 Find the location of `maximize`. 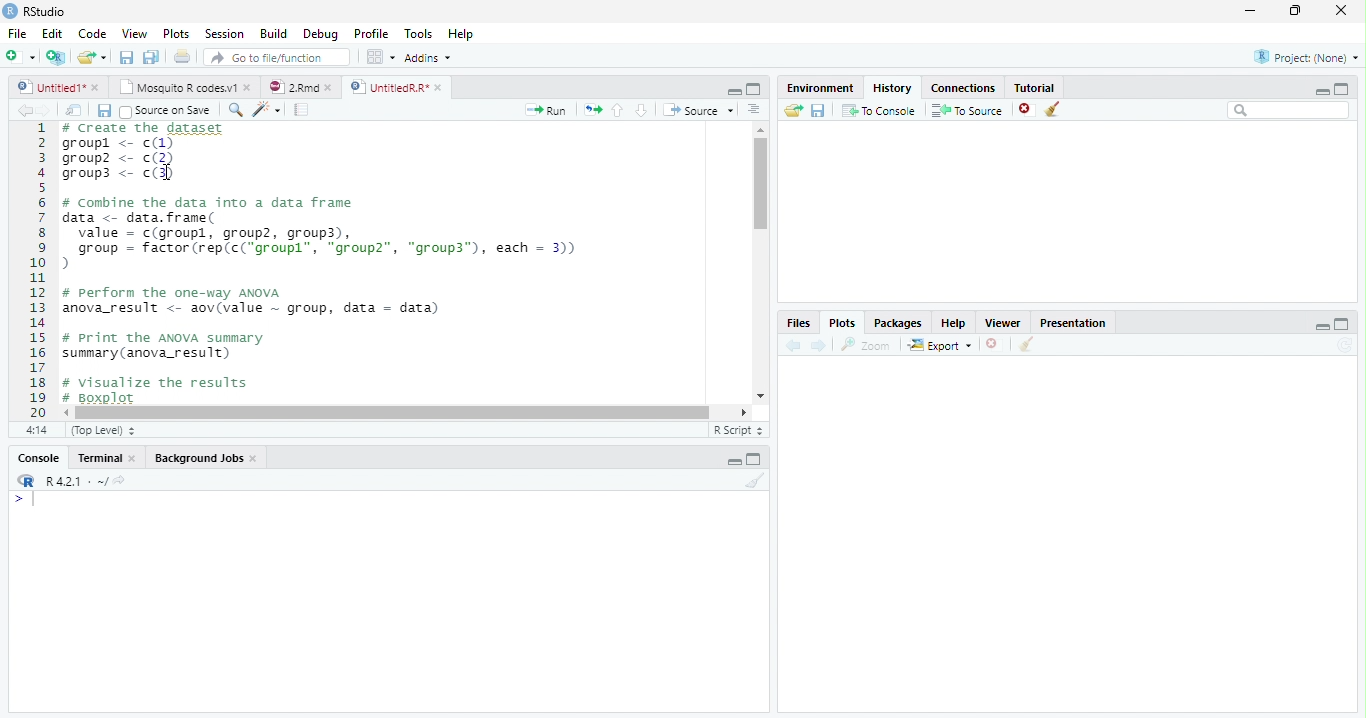

maximize is located at coordinates (1345, 88).